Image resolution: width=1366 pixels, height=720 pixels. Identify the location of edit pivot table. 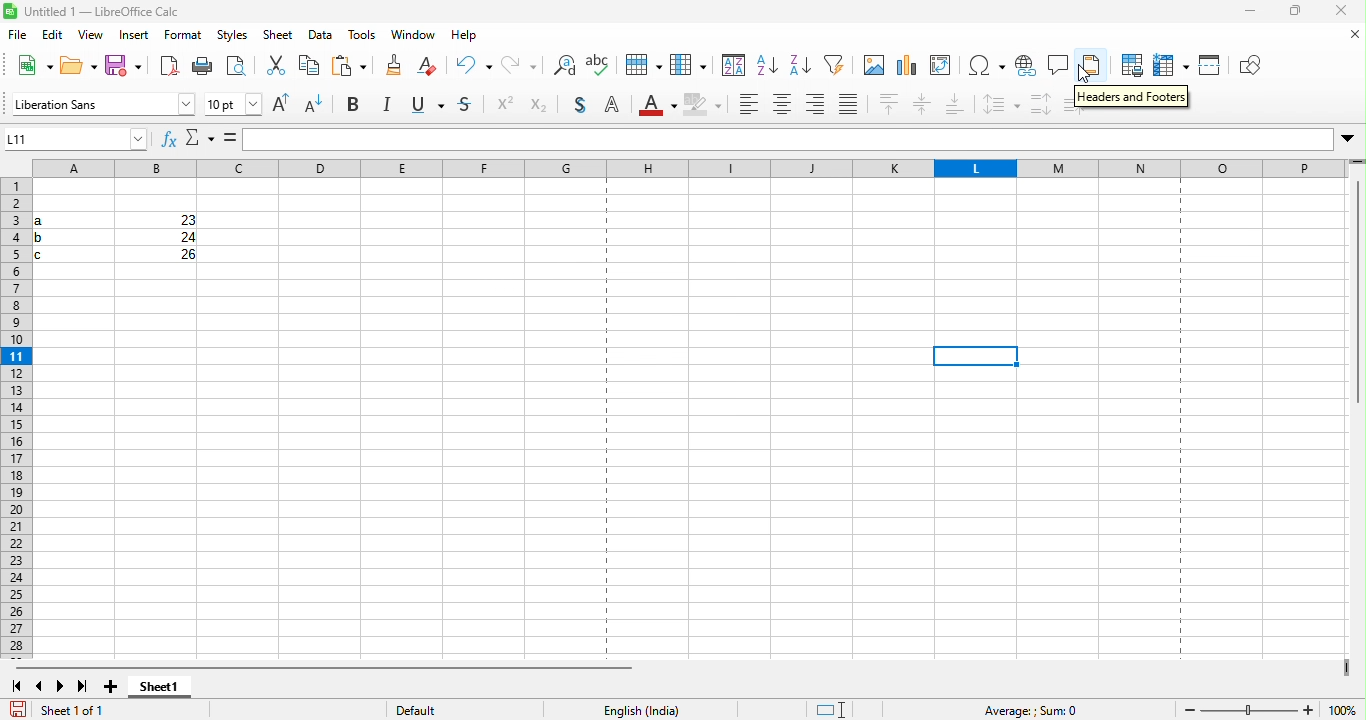
(946, 66).